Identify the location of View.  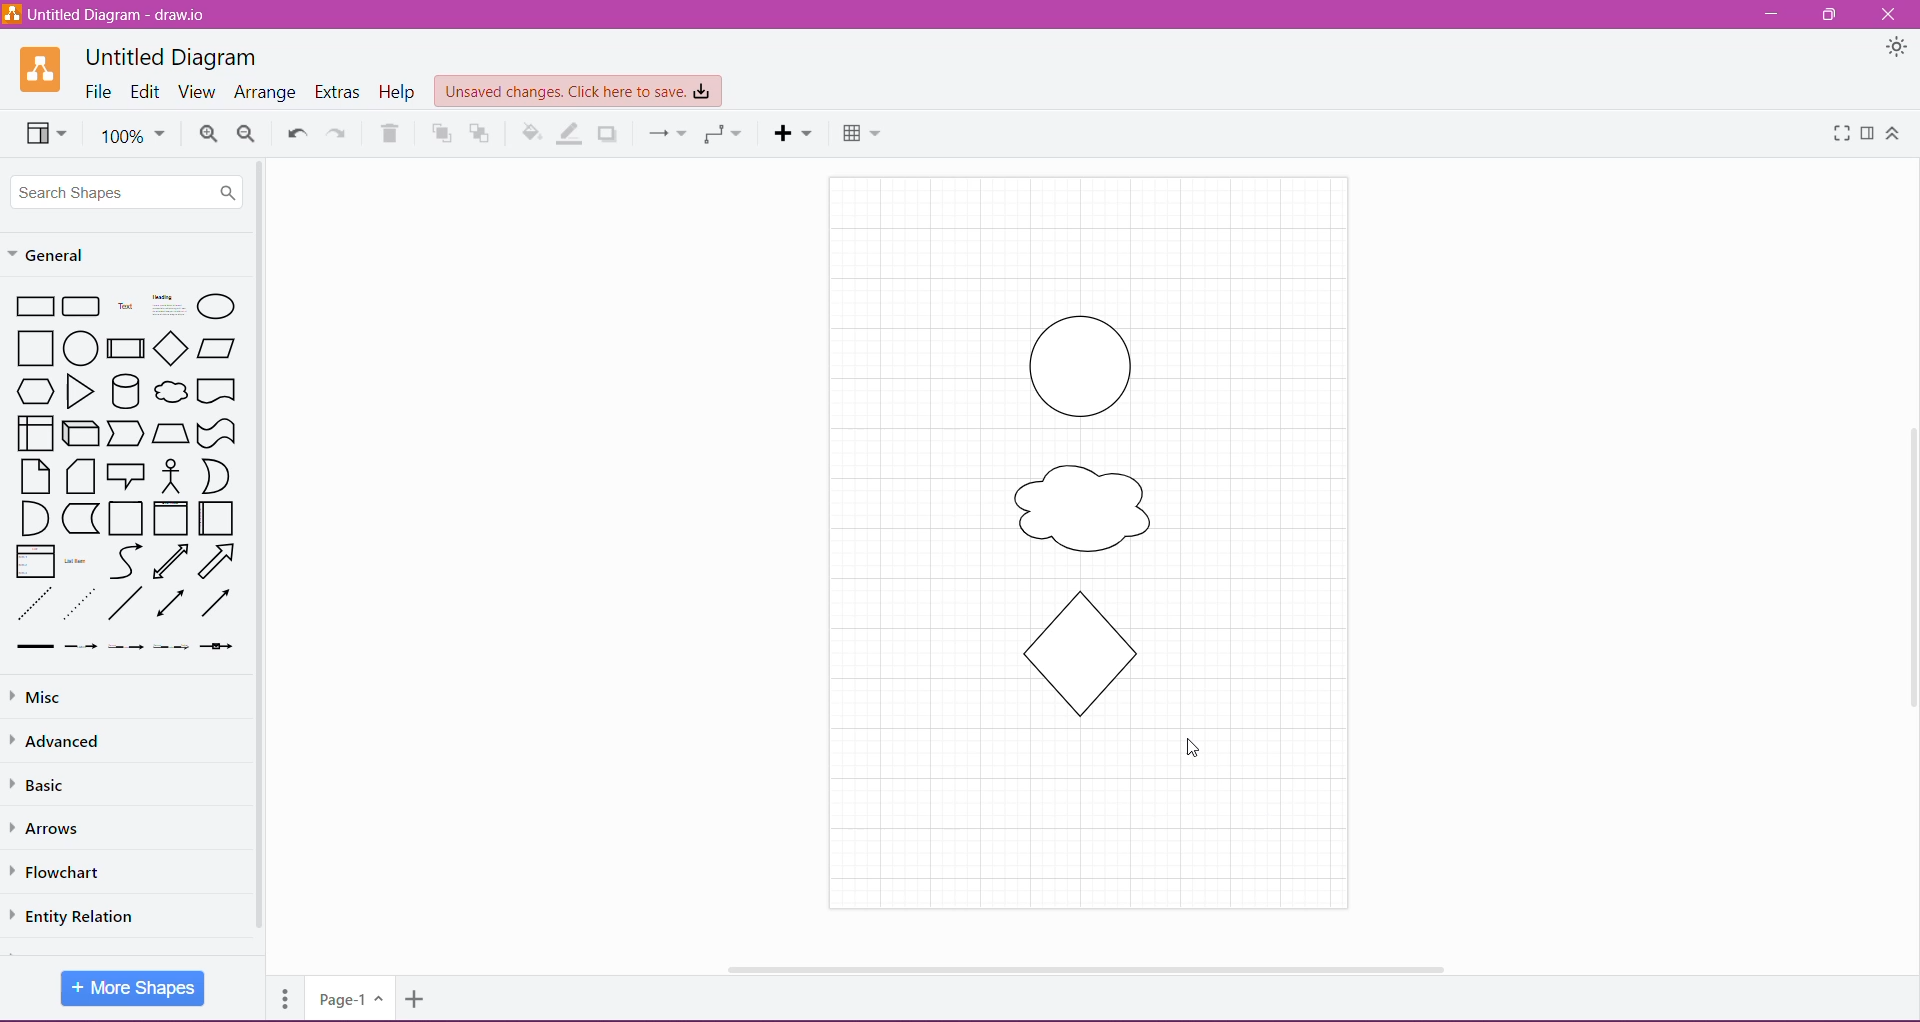
(42, 132).